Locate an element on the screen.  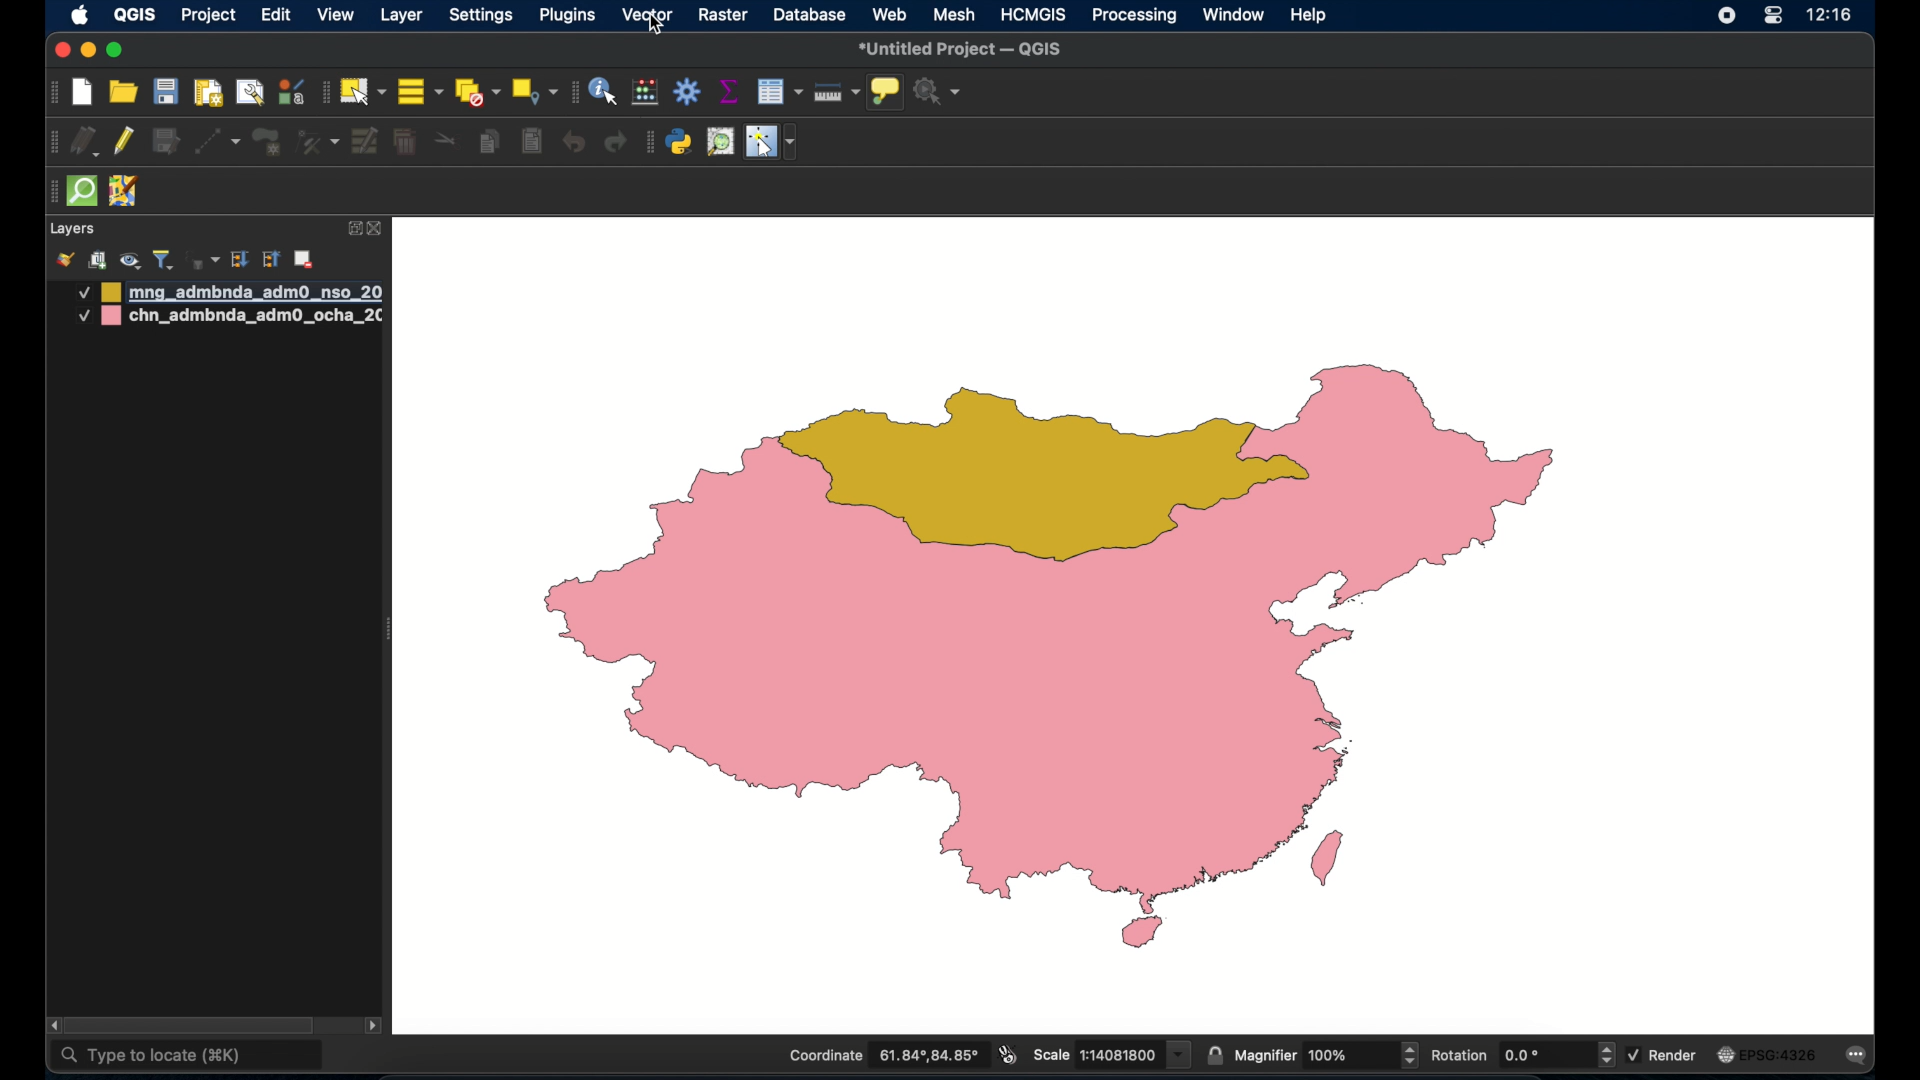
python console is located at coordinates (680, 143).